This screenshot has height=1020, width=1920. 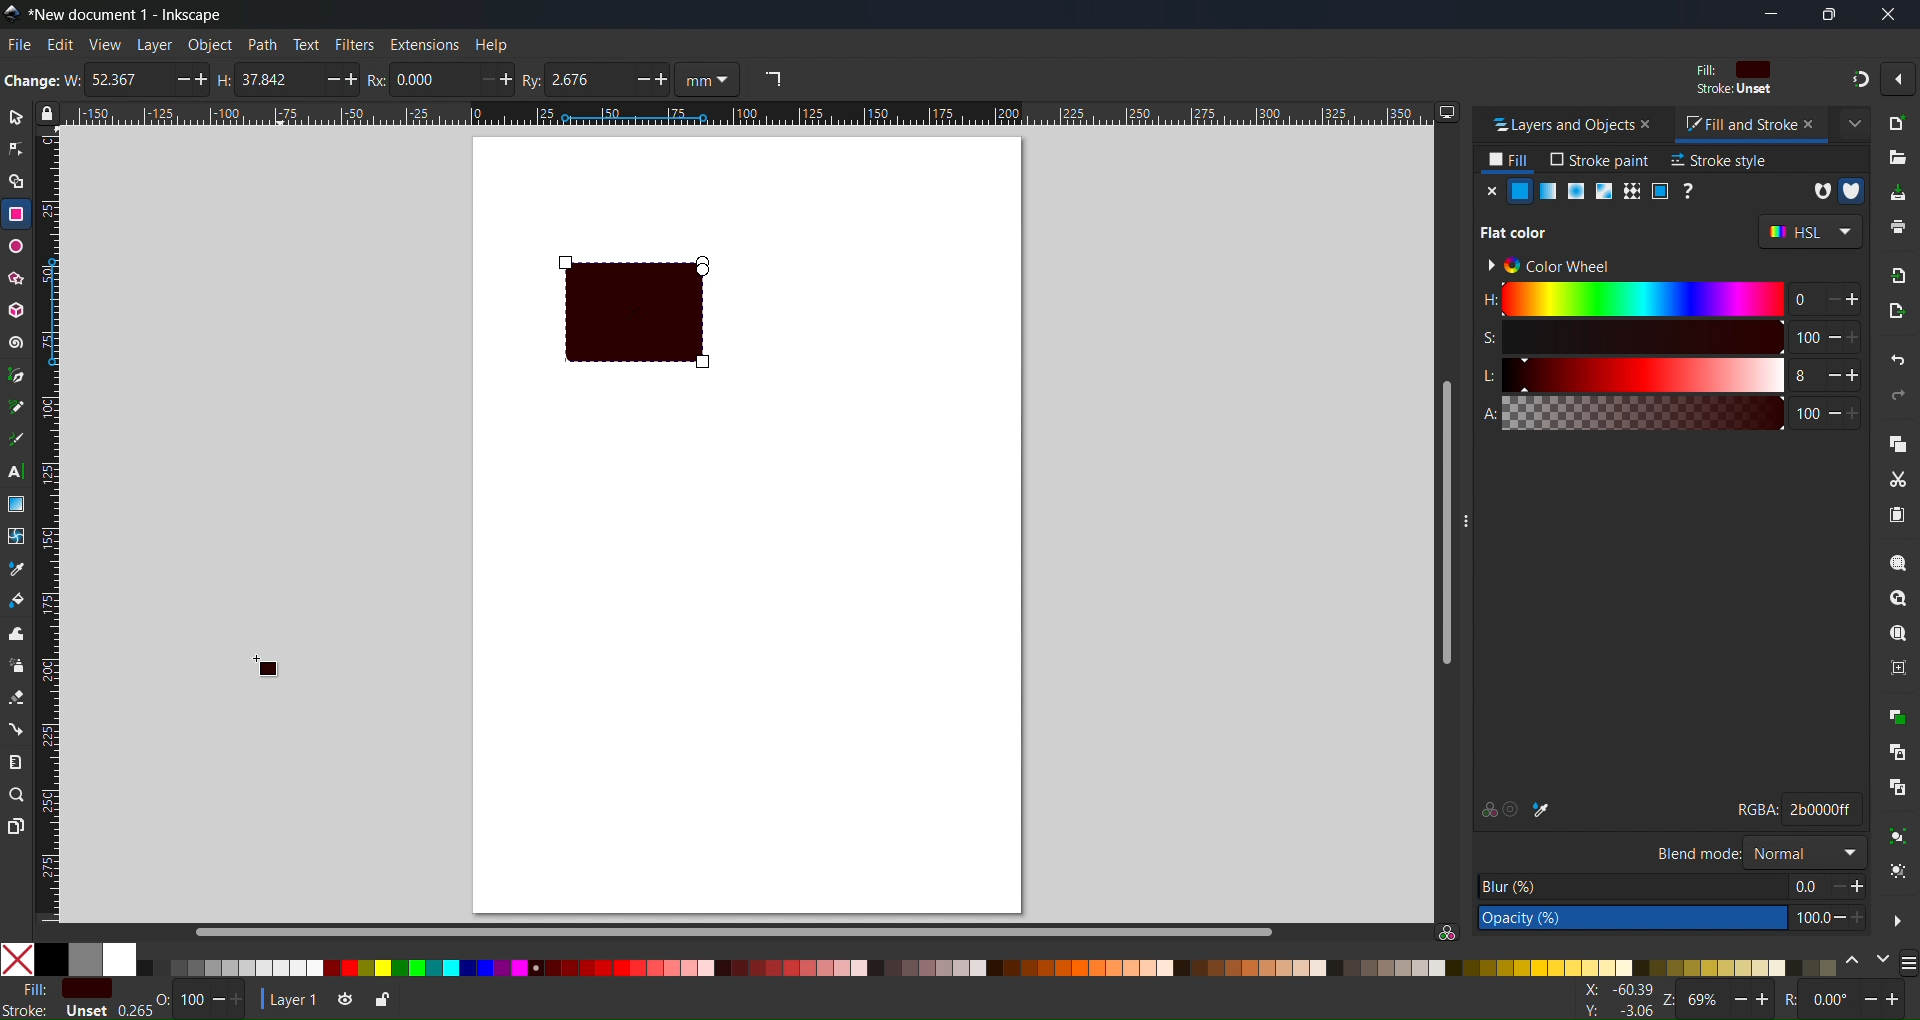 I want to click on increase saturation, so click(x=1861, y=336).